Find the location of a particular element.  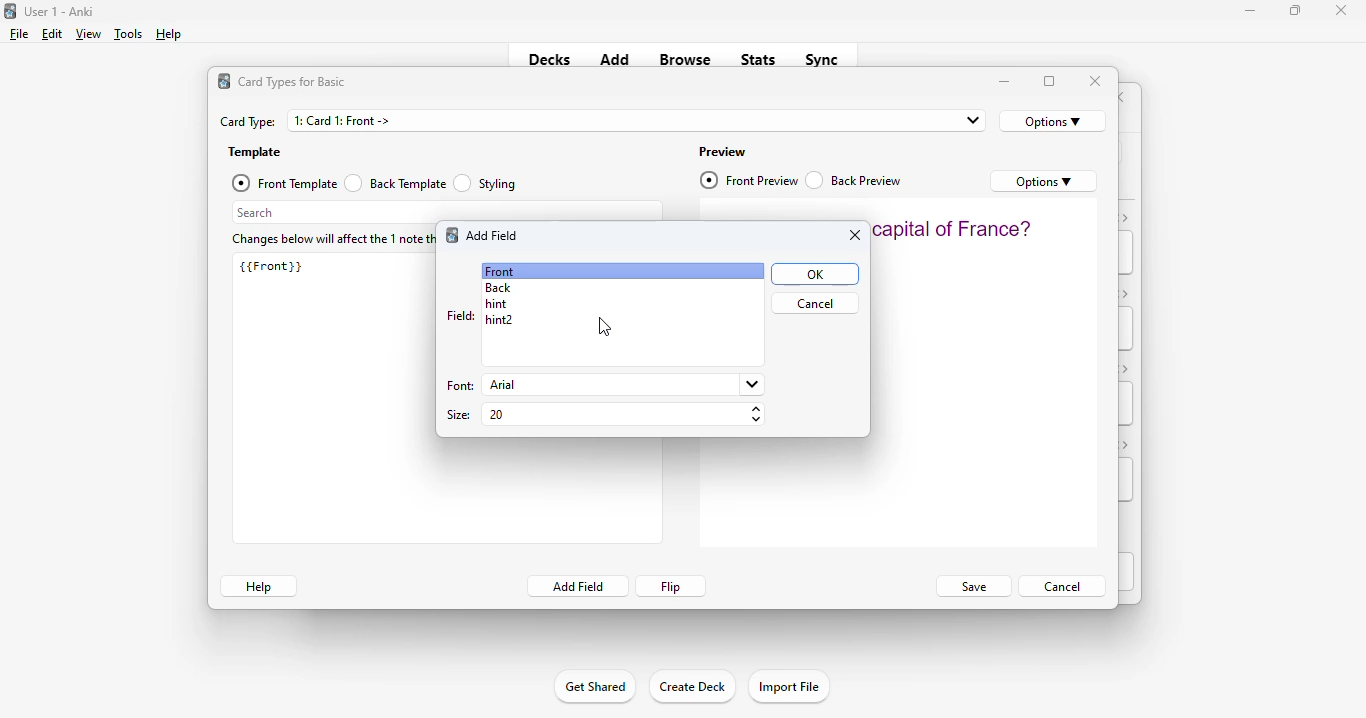

edit is located at coordinates (52, 34).